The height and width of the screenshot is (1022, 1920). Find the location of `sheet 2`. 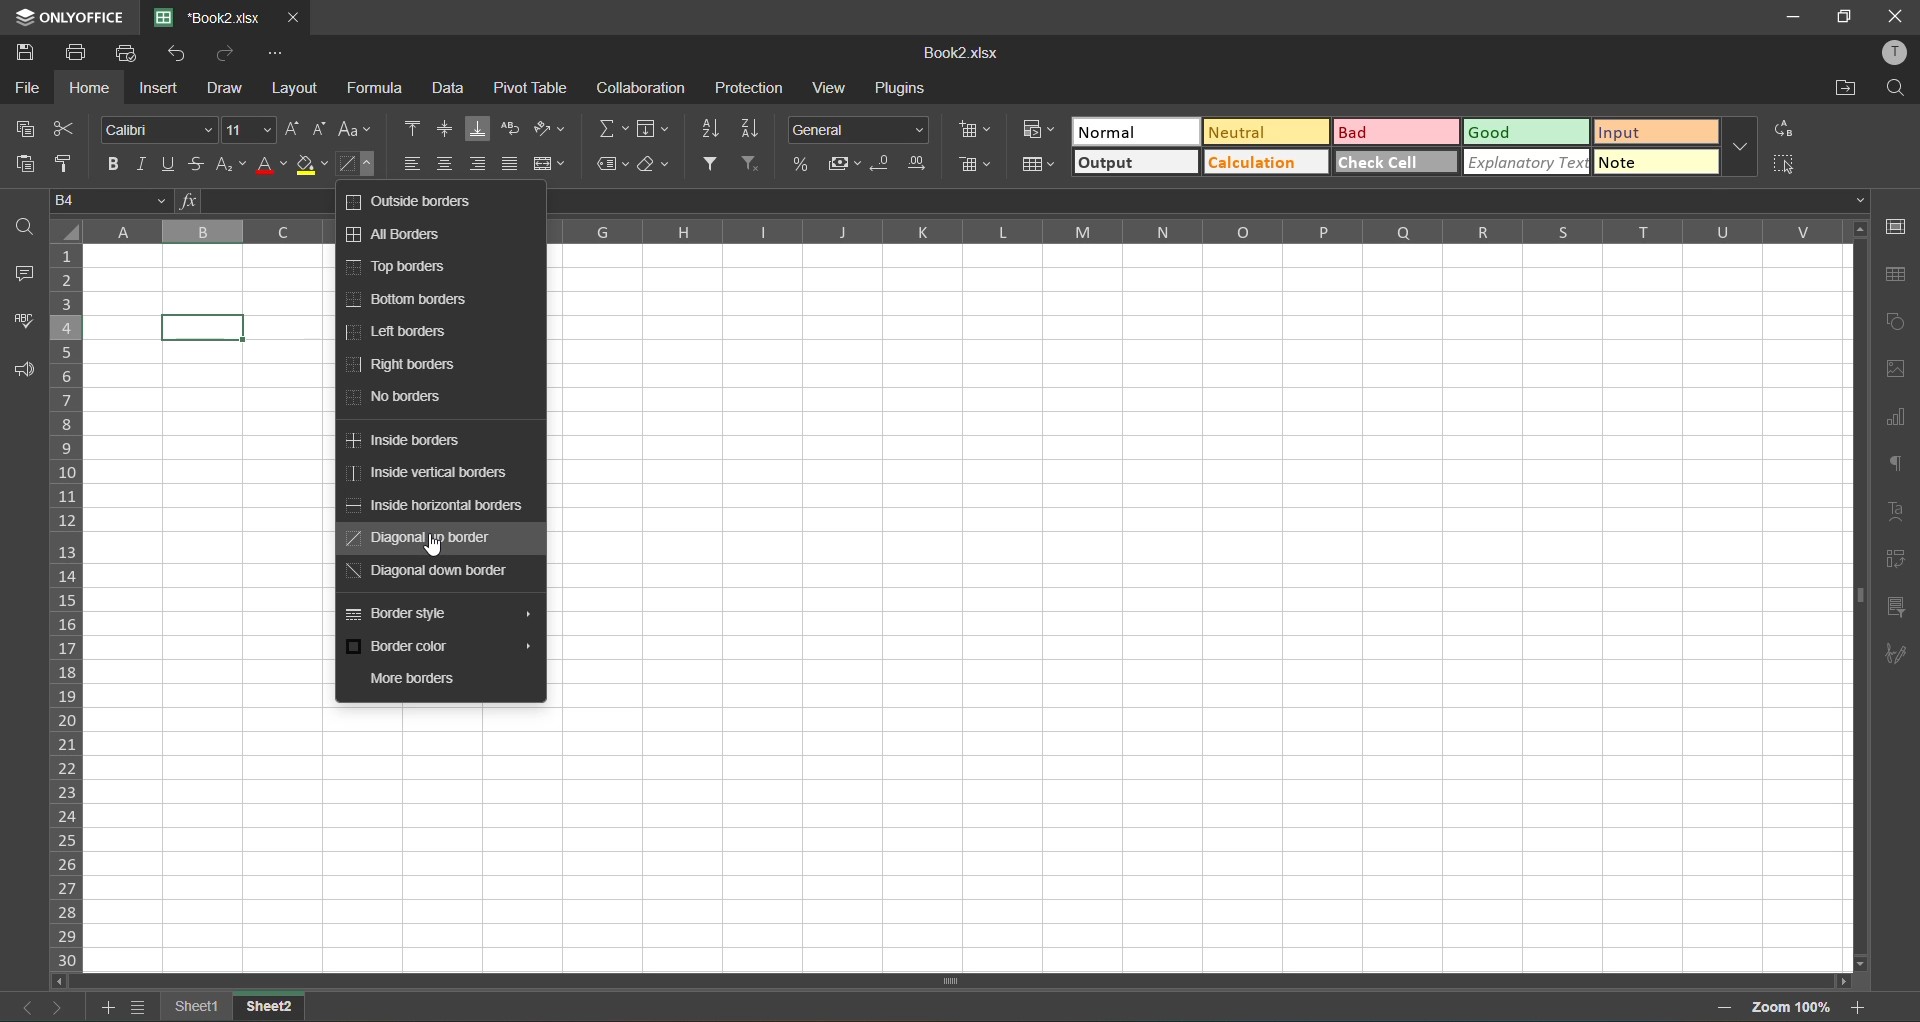

sheet 2 is located at coordinates (267, 1005).